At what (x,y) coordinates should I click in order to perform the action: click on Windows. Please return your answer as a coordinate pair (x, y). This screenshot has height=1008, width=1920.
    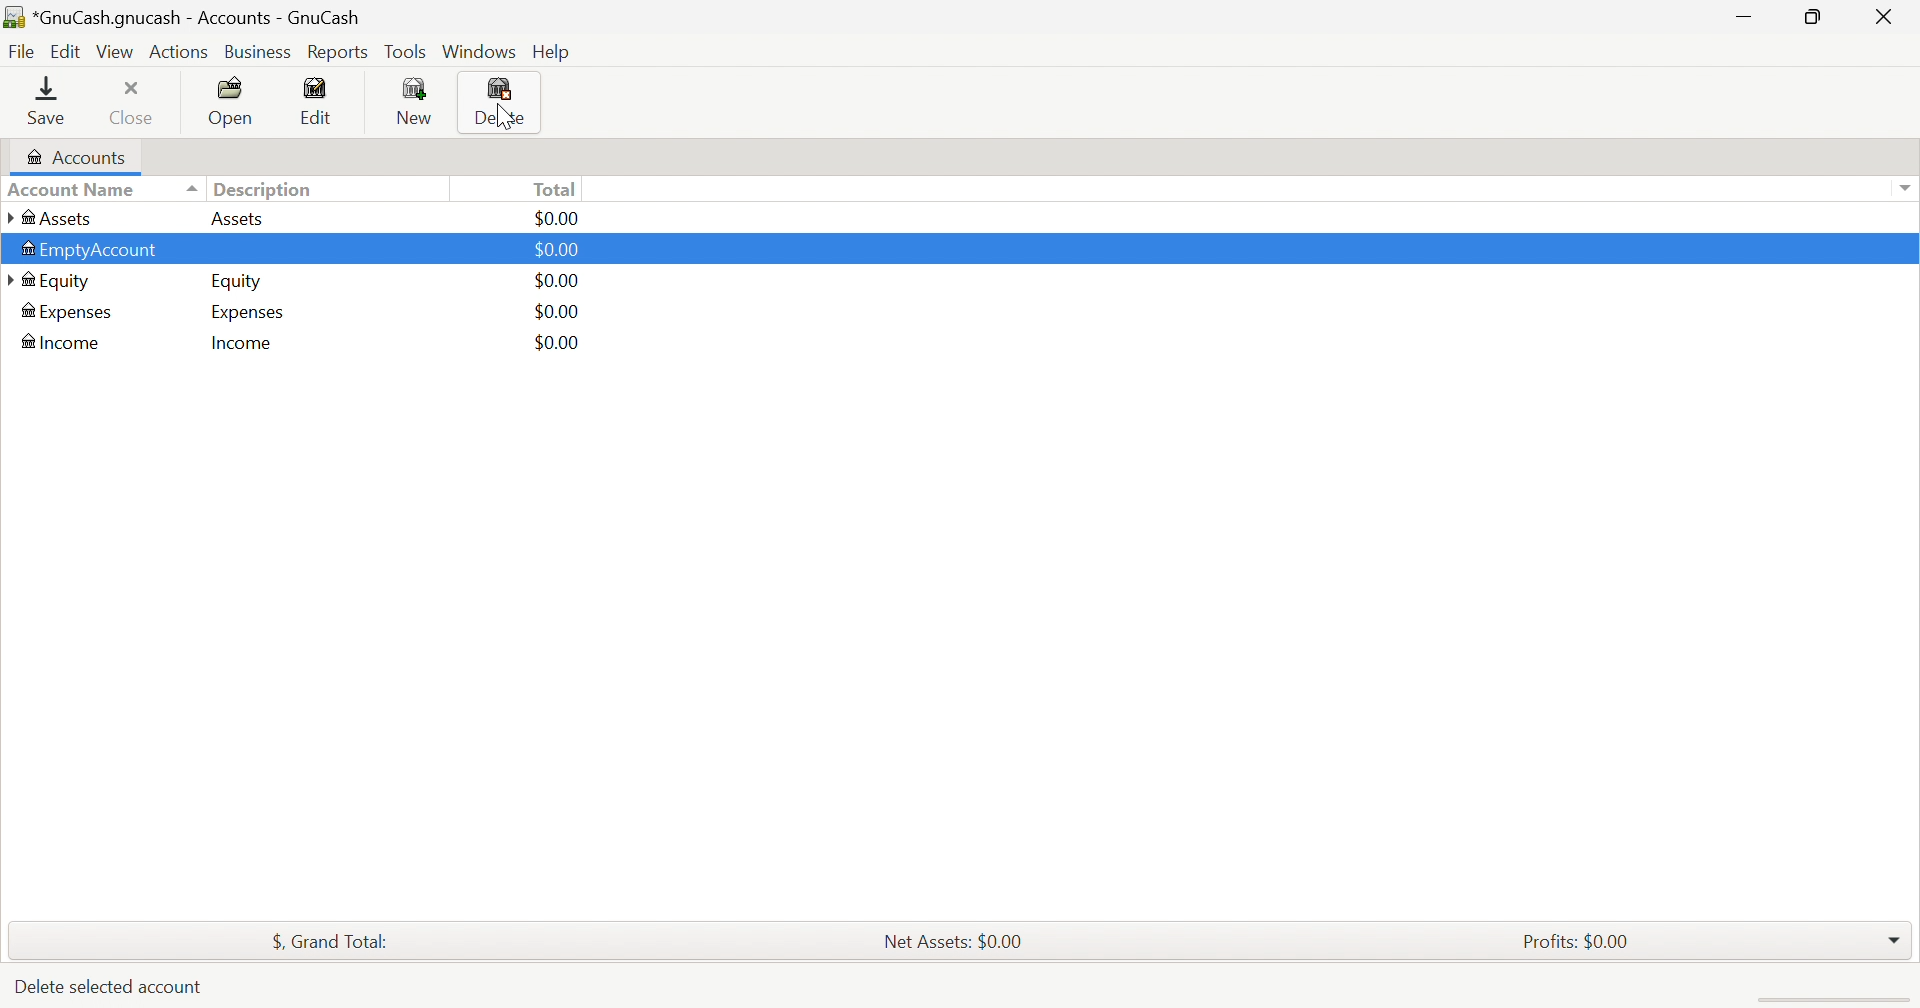
    Looking at the image, I should click on (482, 53).